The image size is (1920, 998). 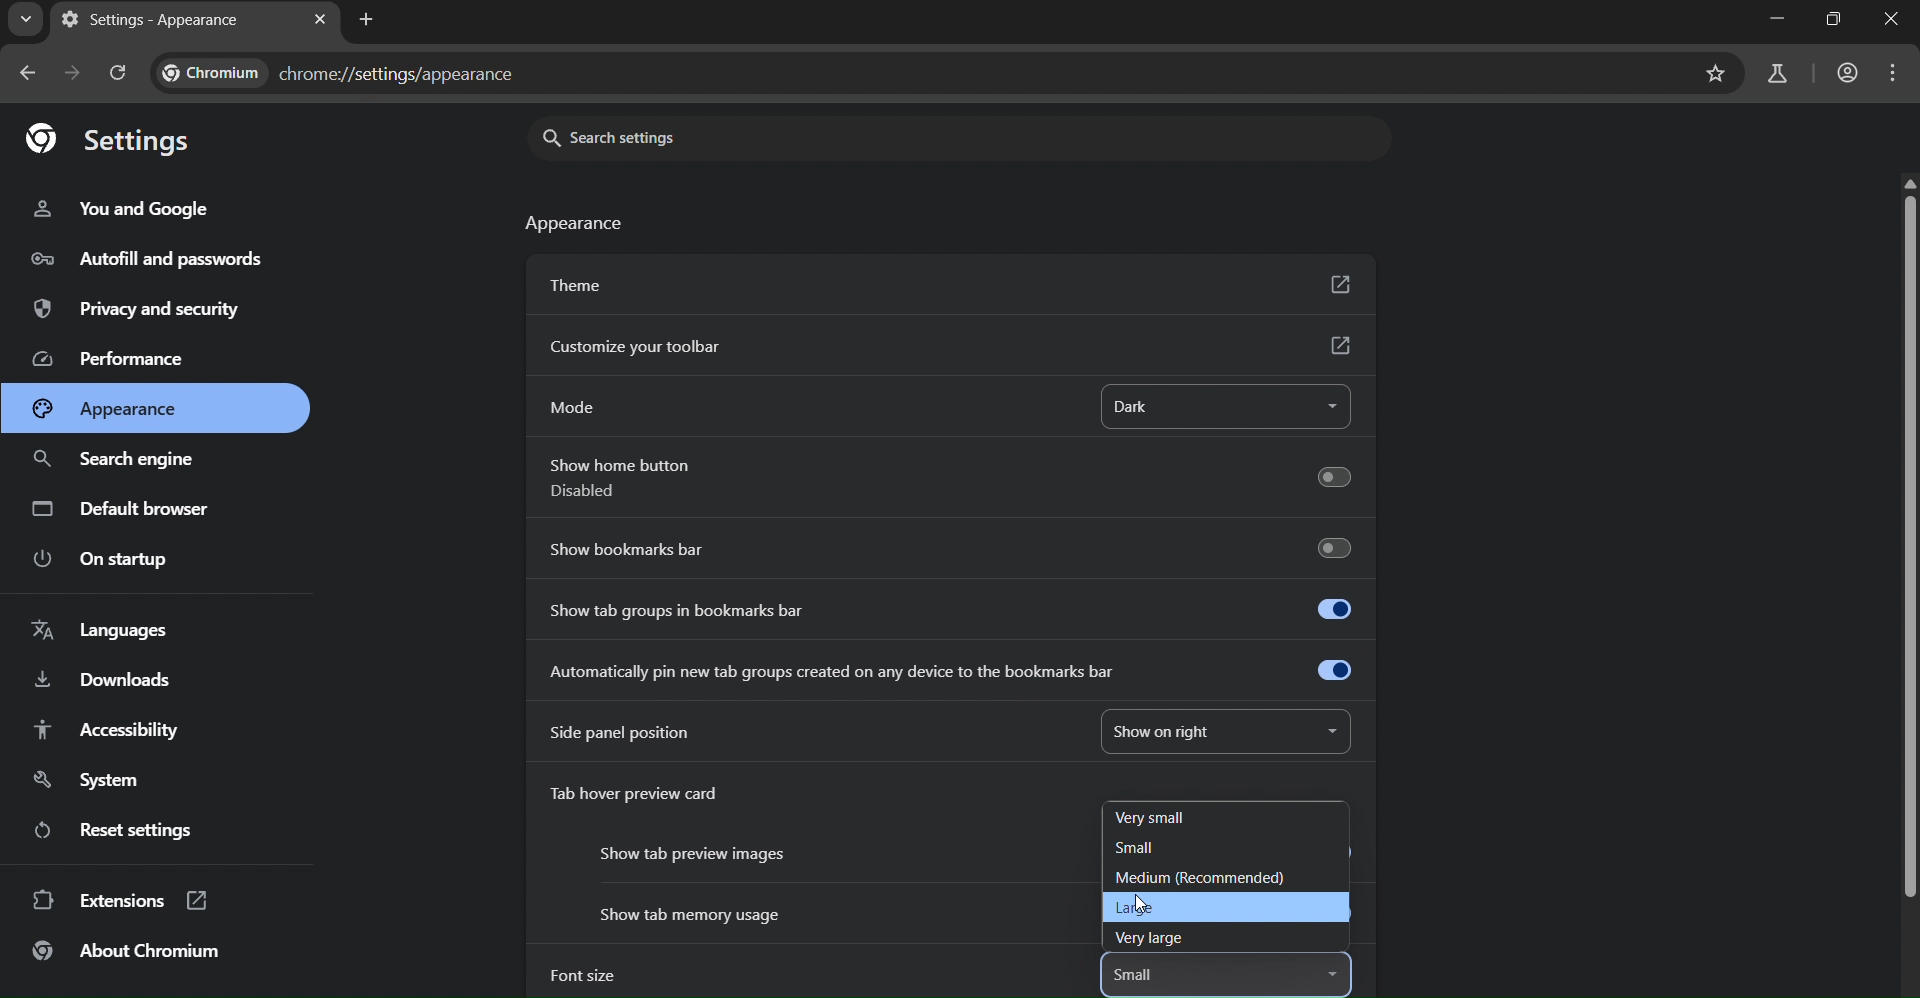 What do you see at coordinates (106, 560) in the screenshot?
I see `on startup` at bounding box center [106, 560].